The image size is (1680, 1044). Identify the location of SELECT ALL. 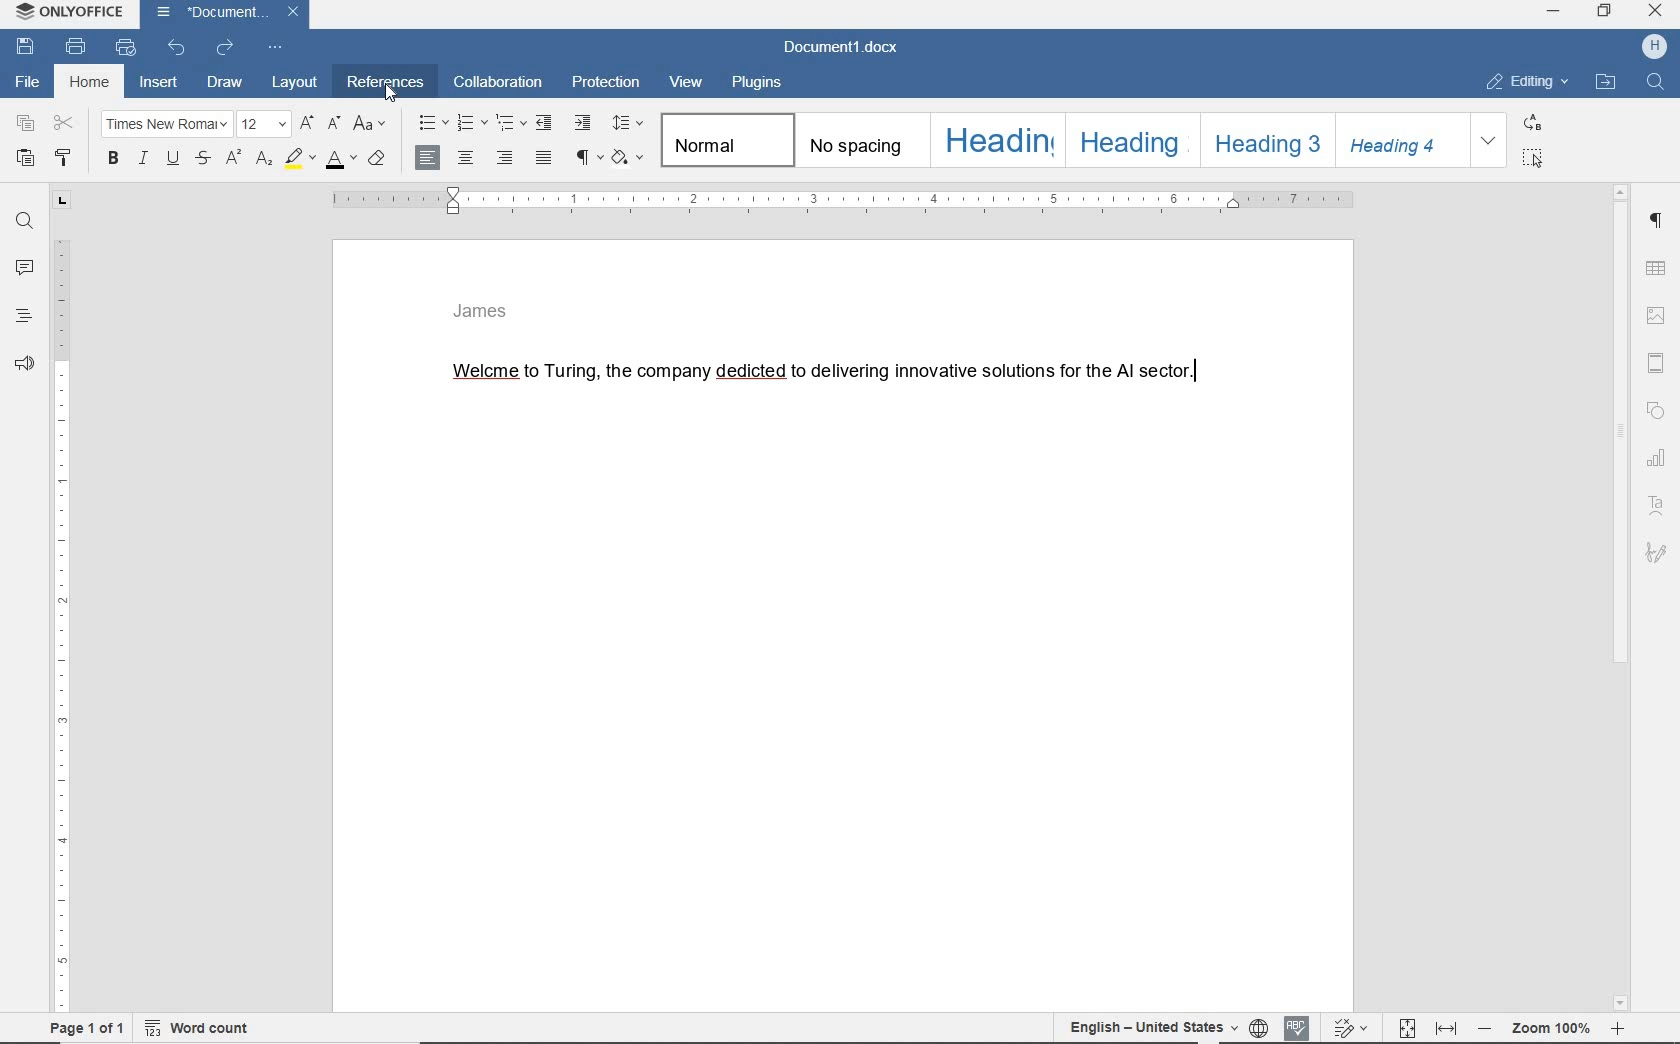
(1534, 160).